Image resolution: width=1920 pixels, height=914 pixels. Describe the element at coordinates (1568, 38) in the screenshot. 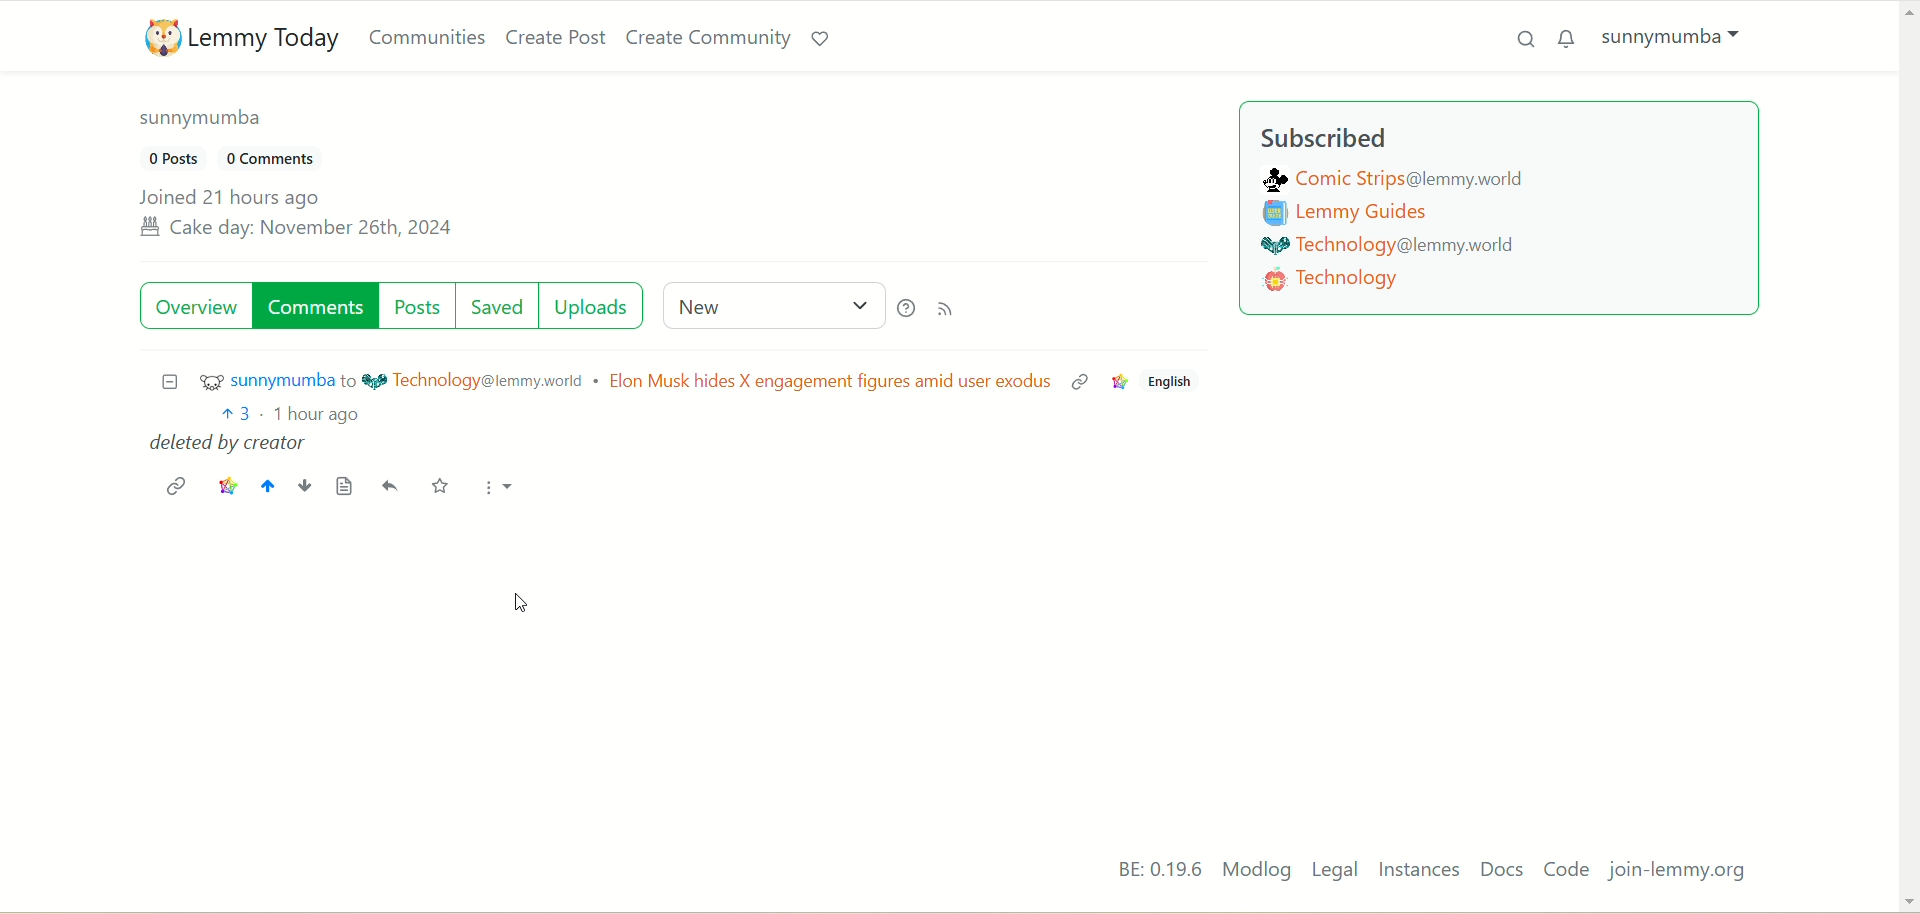

I see `notification` at that location.